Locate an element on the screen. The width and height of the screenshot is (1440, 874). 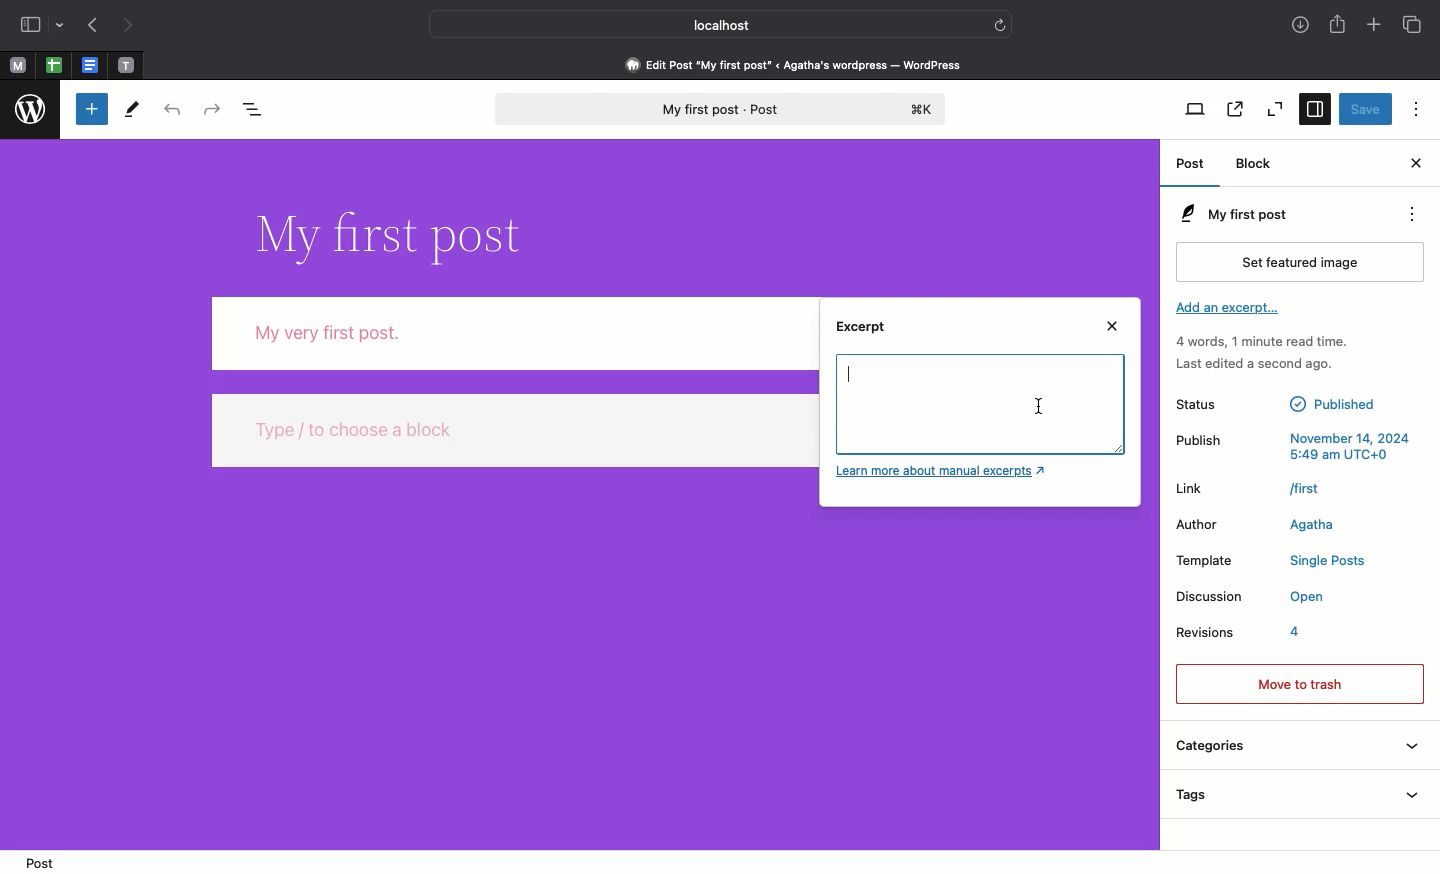
Options is located at coordinates (1413, 109).